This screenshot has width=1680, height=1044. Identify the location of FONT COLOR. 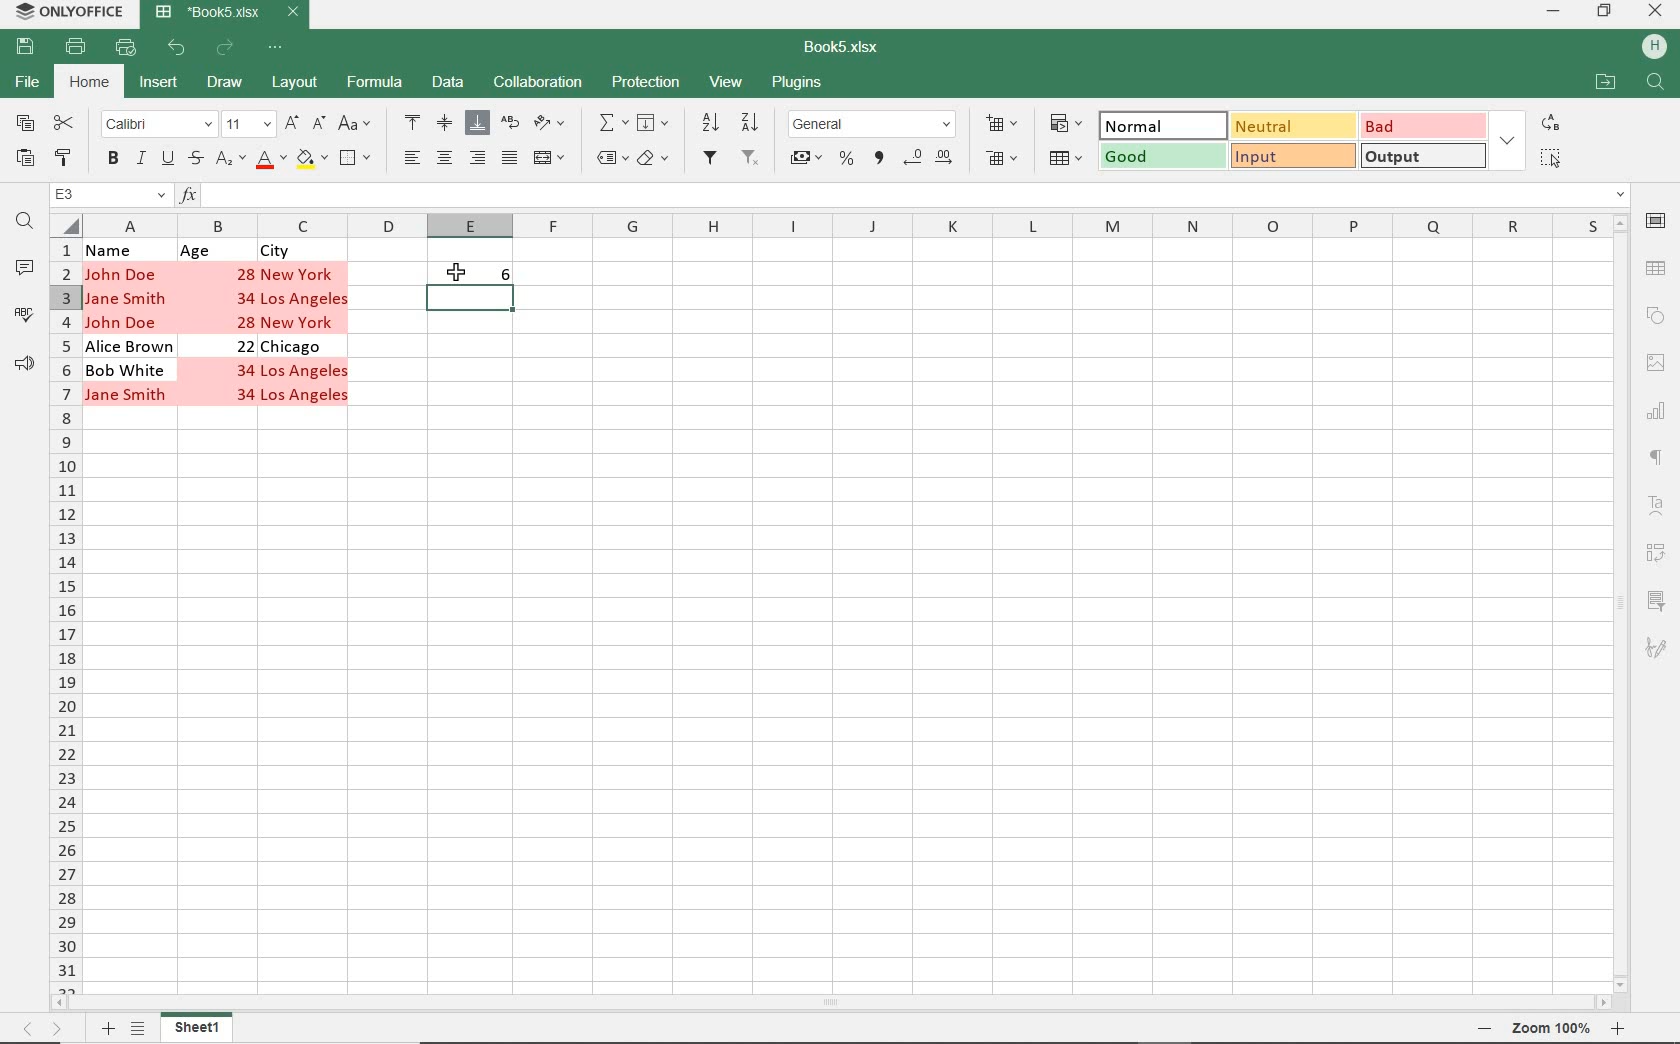
(270, 161).